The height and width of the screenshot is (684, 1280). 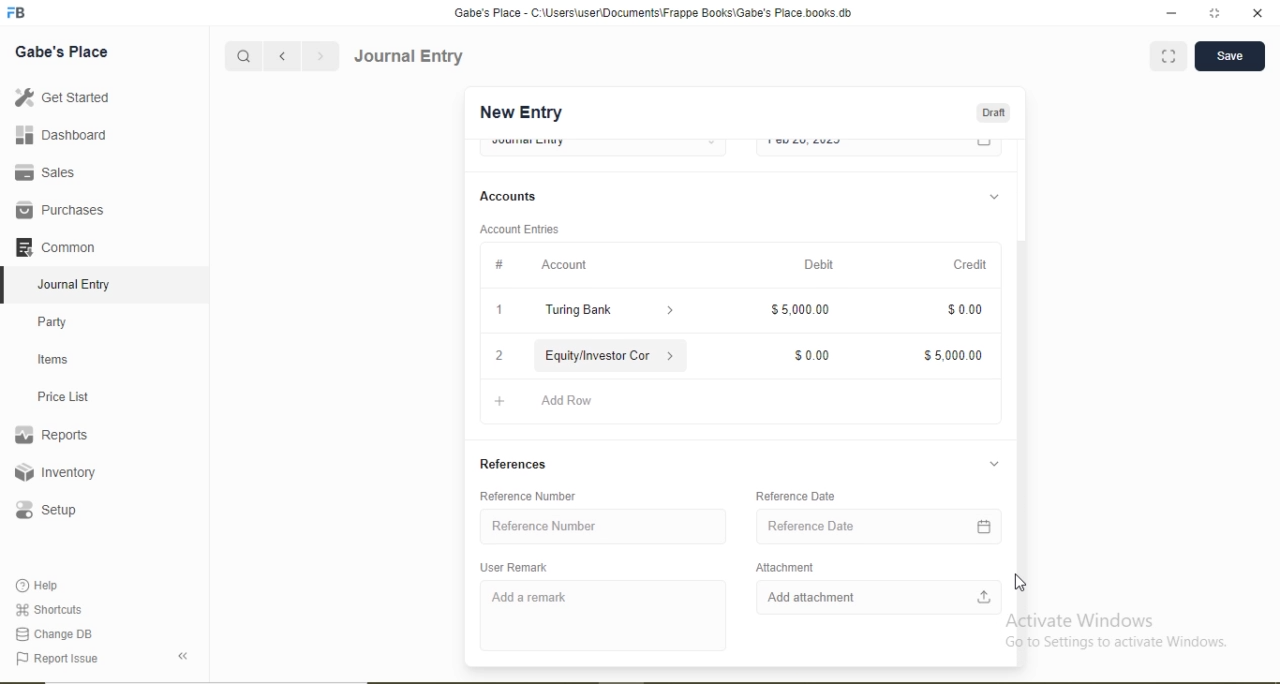 I want to click on Back, so click(x=182, y=656).